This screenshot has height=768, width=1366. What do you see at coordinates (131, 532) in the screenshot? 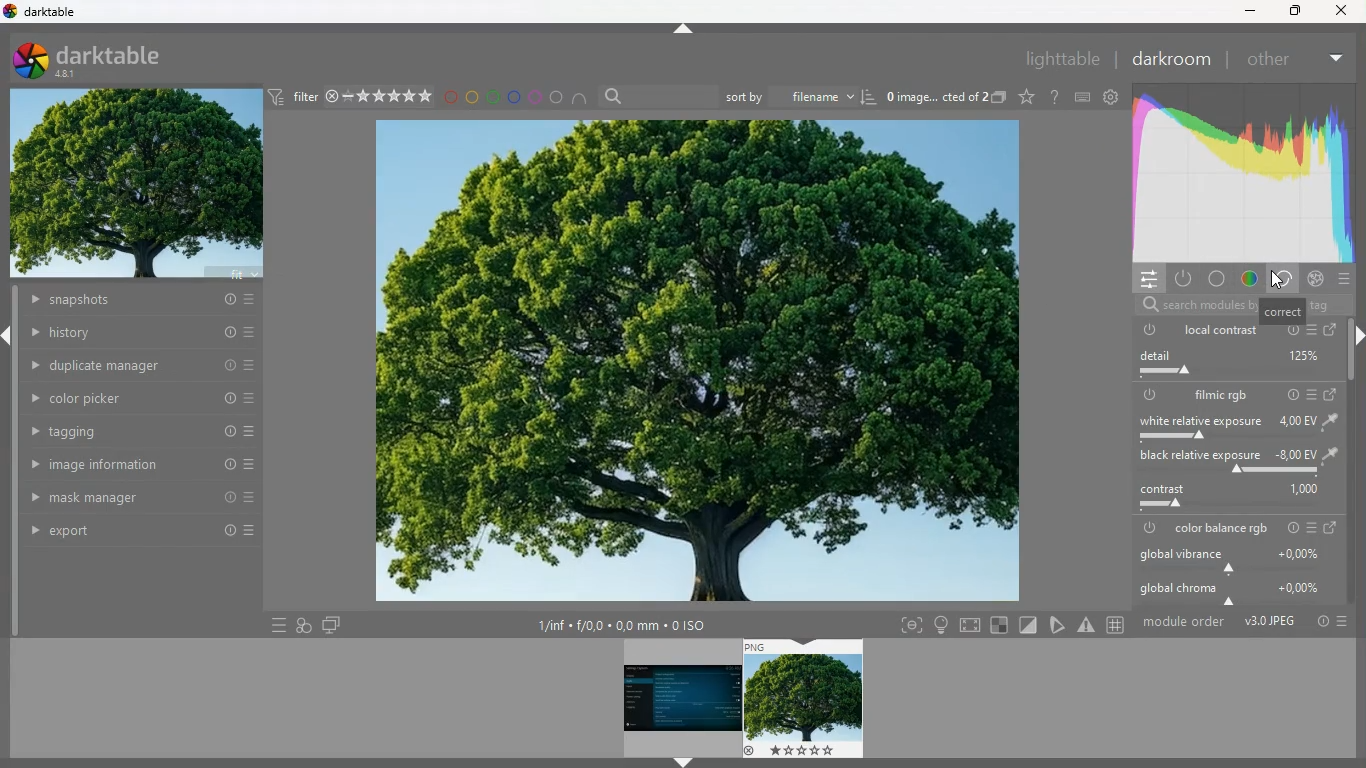
I see `export` at bounding box center [131, 532].